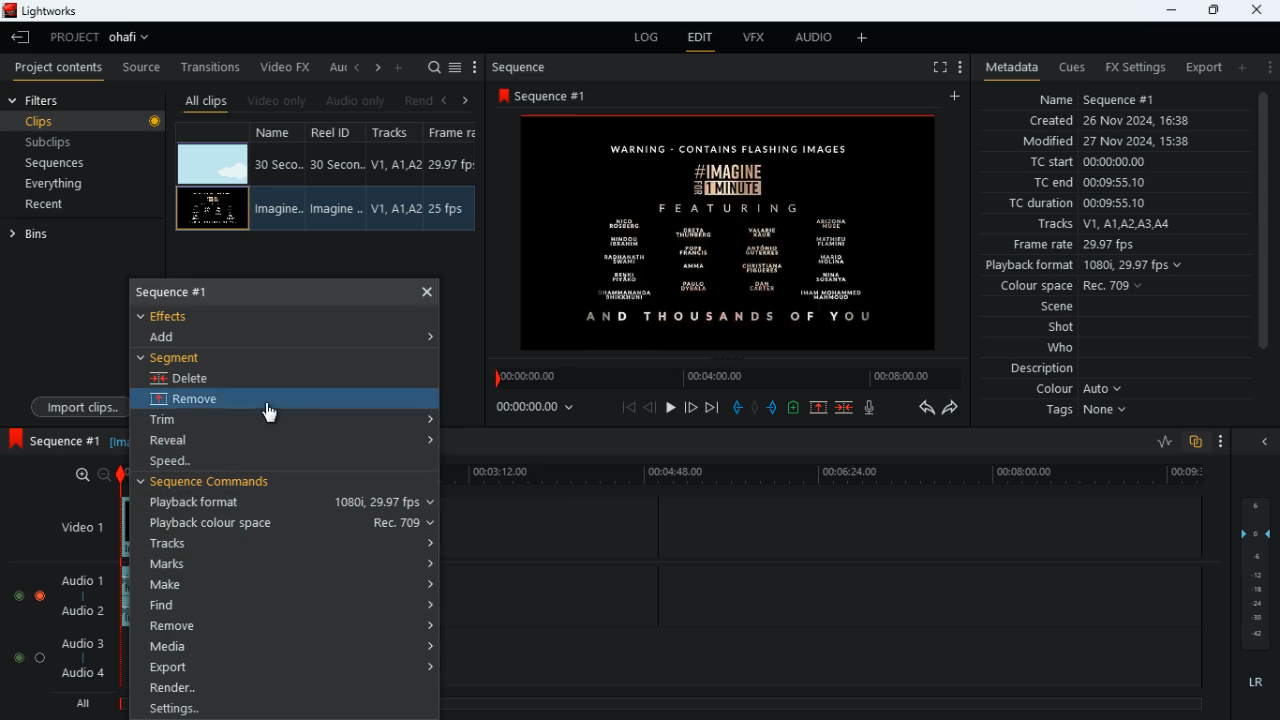 This screenshot has height=720, width=1280. Describe the element at coordinates (956, 411) in the screenshot. I see `forward` at that location.